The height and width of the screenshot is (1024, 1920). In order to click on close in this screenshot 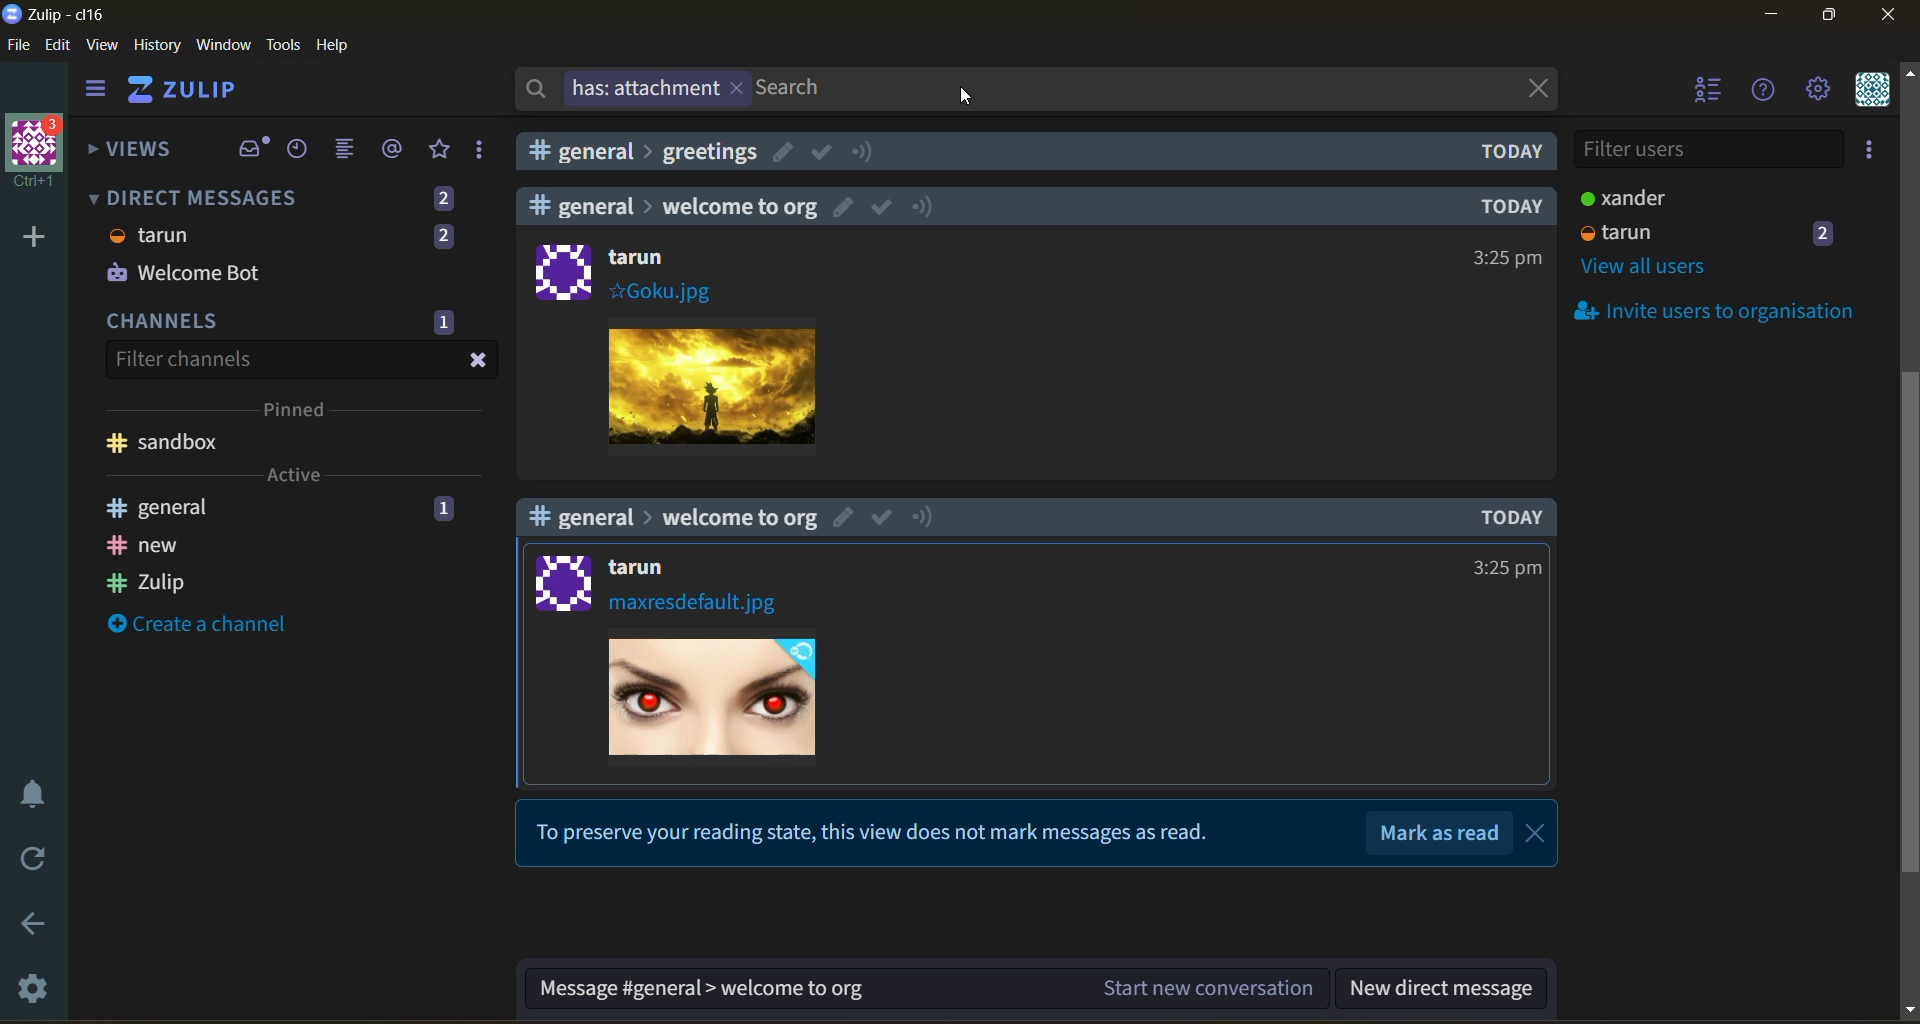, I will do `click(480, 361)`.